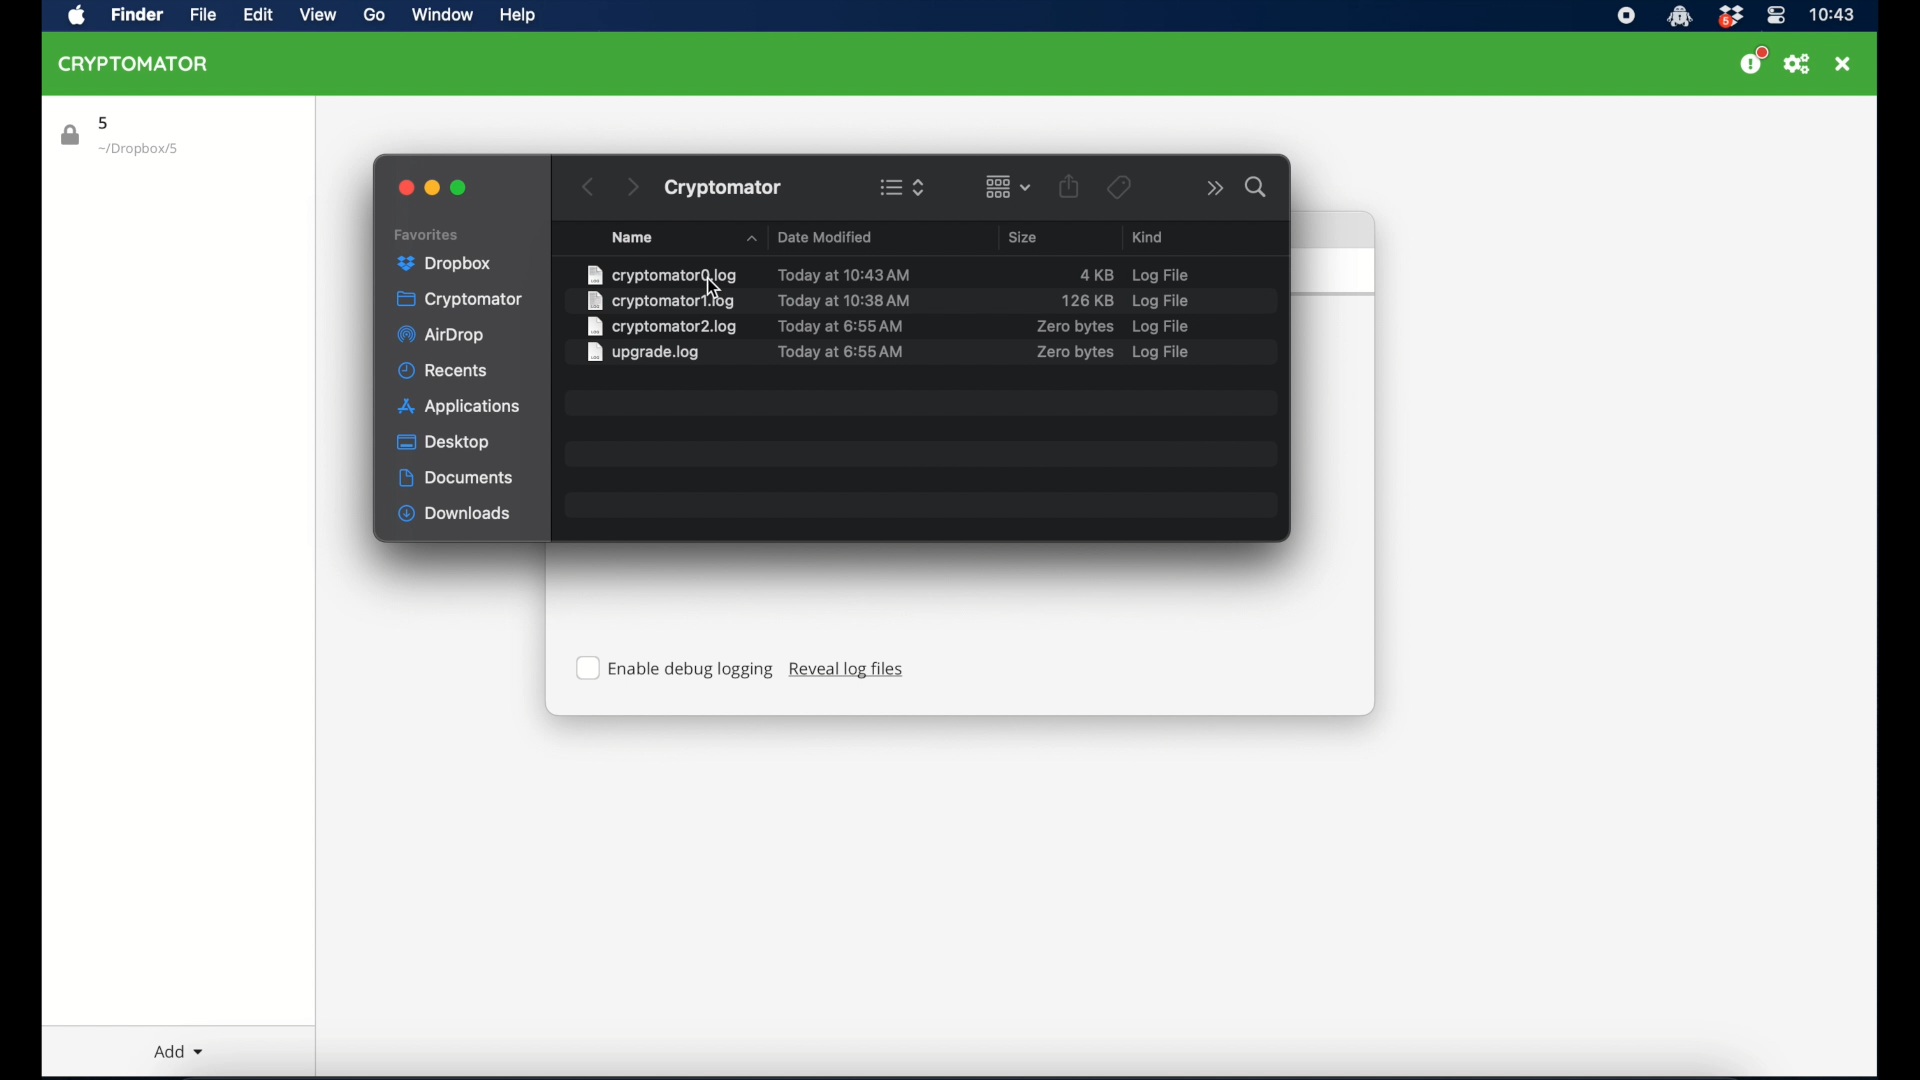  I want to click on location, so click(140, 150).